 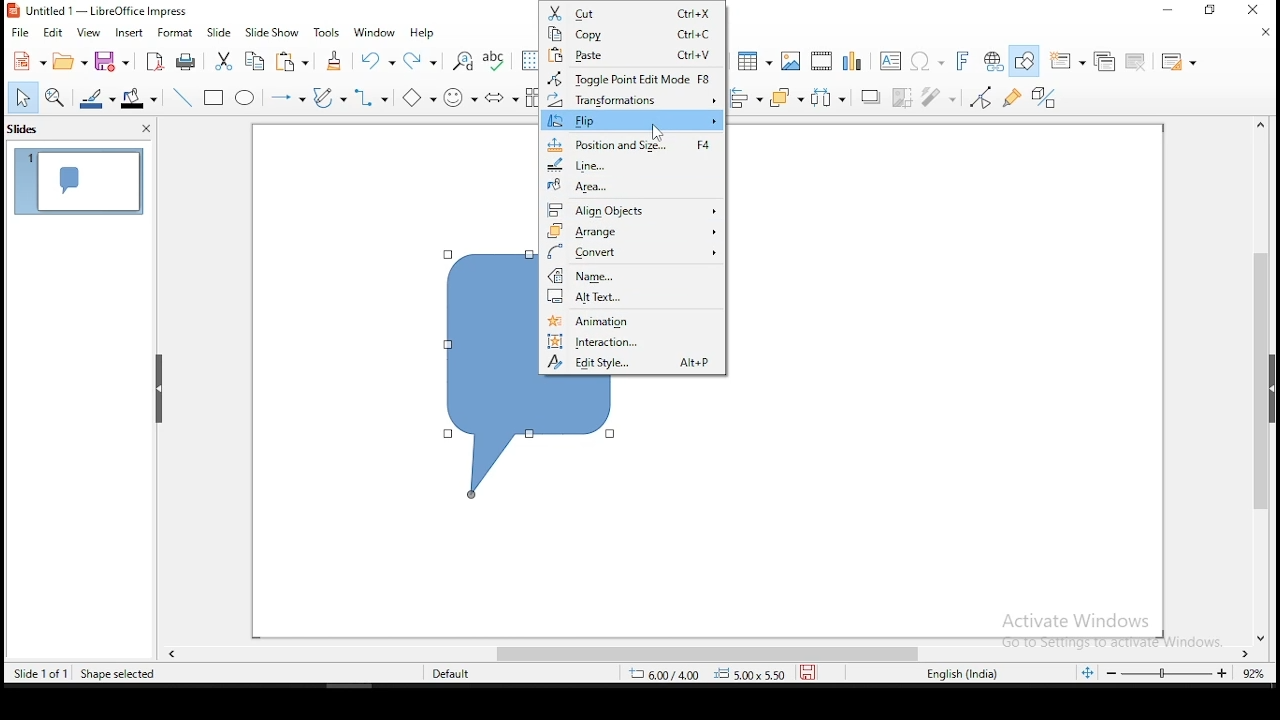 I want to click on copy, so click(x=635, y=32).